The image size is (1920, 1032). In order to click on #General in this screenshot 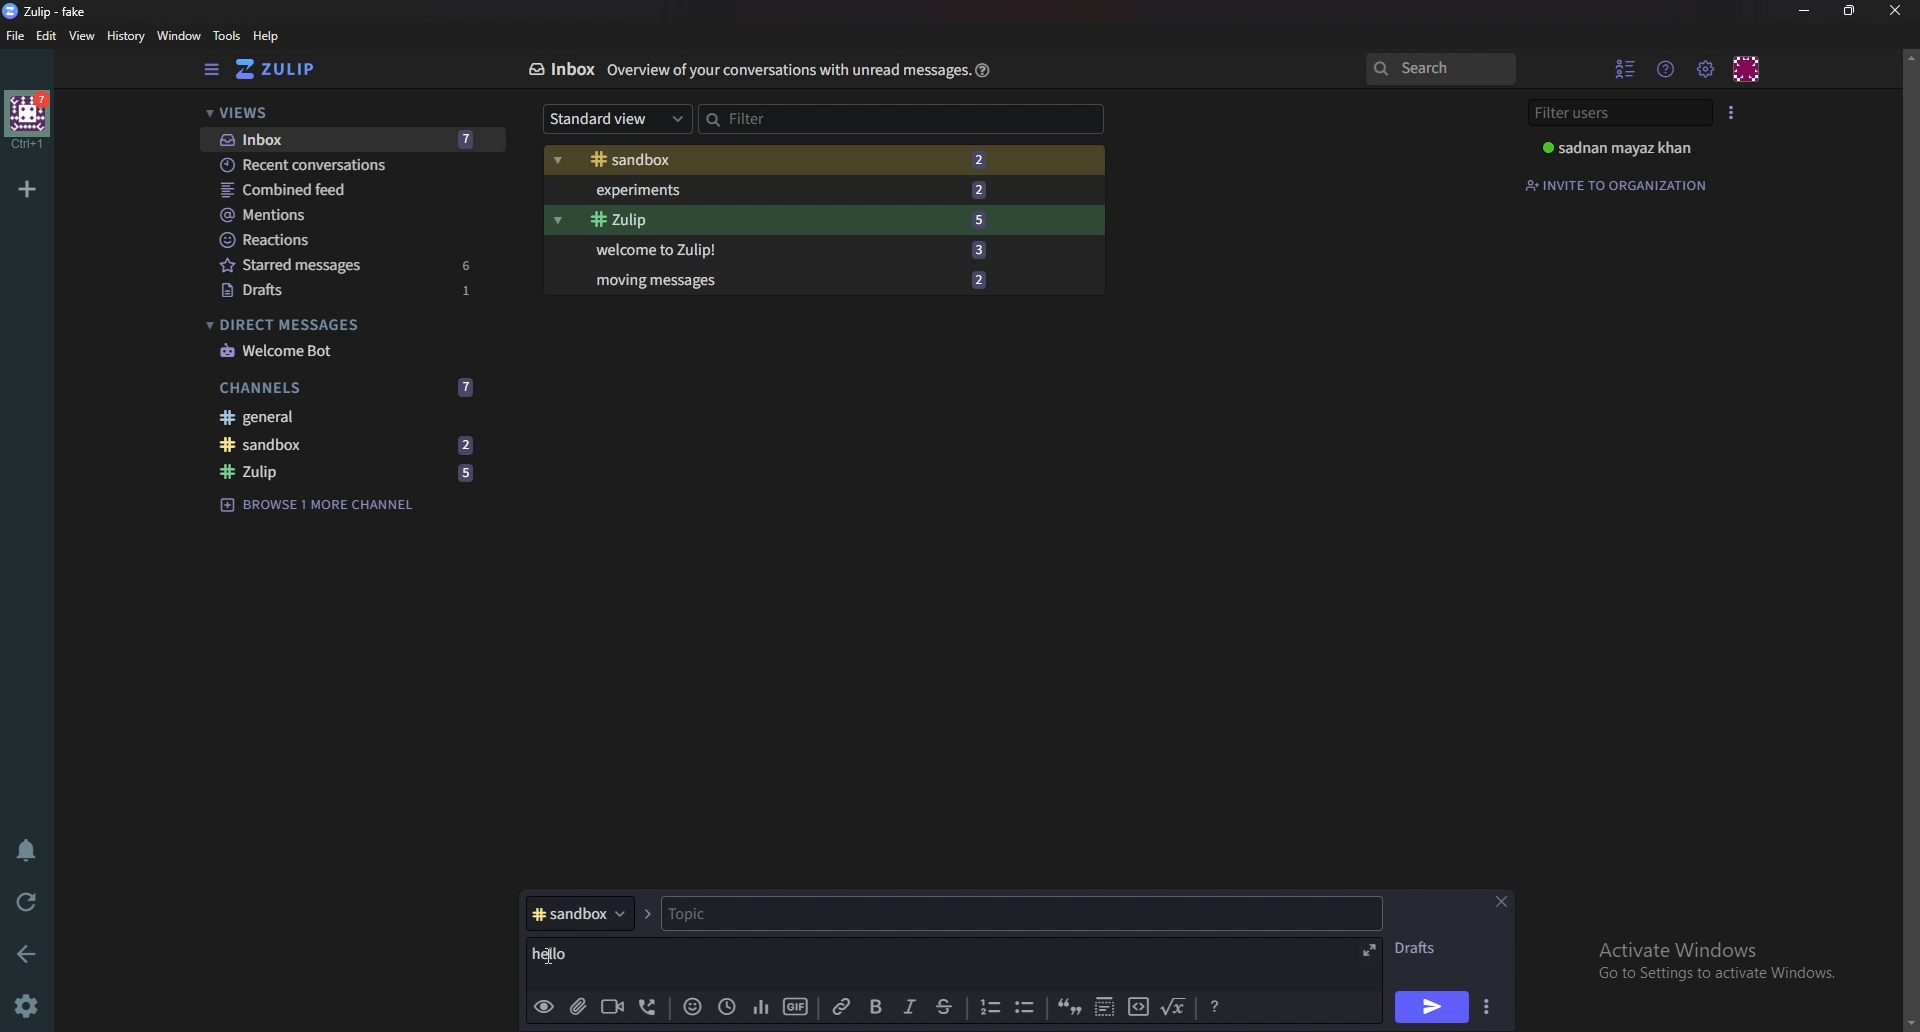, I will do `click(346, 417)`.